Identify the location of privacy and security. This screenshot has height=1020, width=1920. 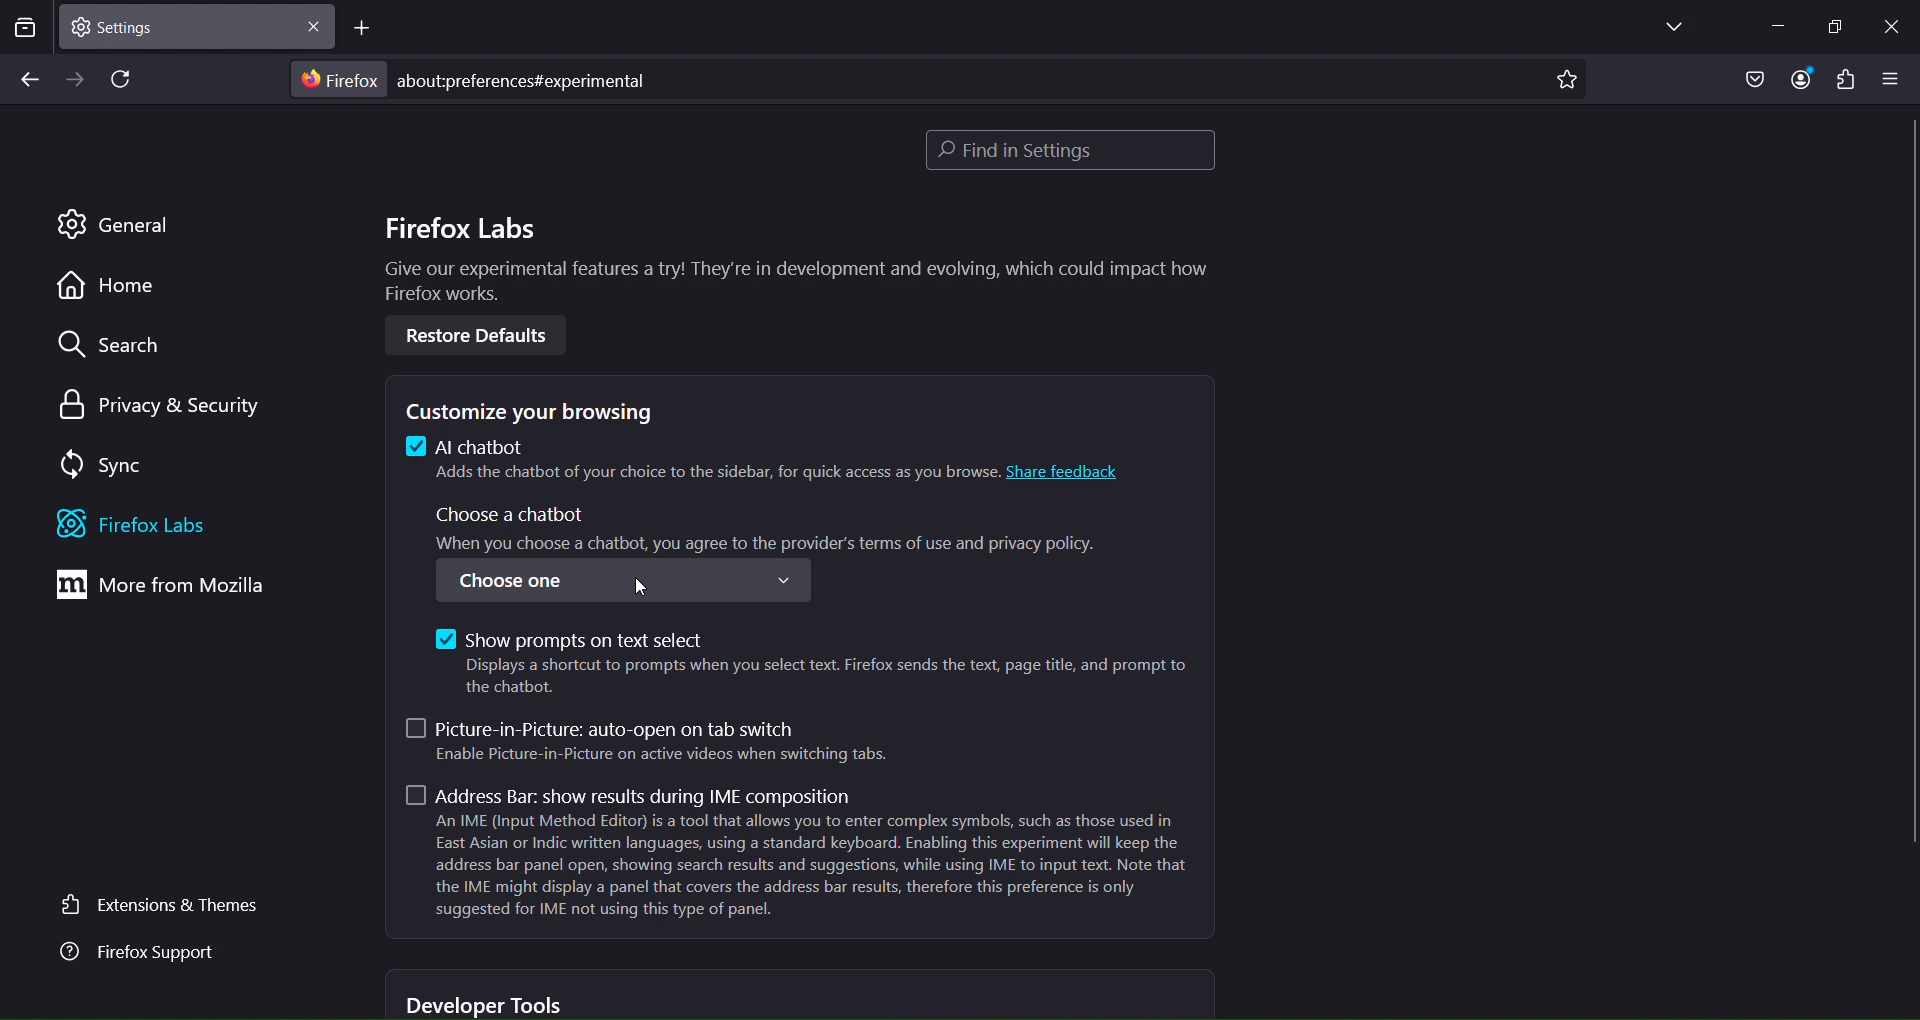
(153, 404).